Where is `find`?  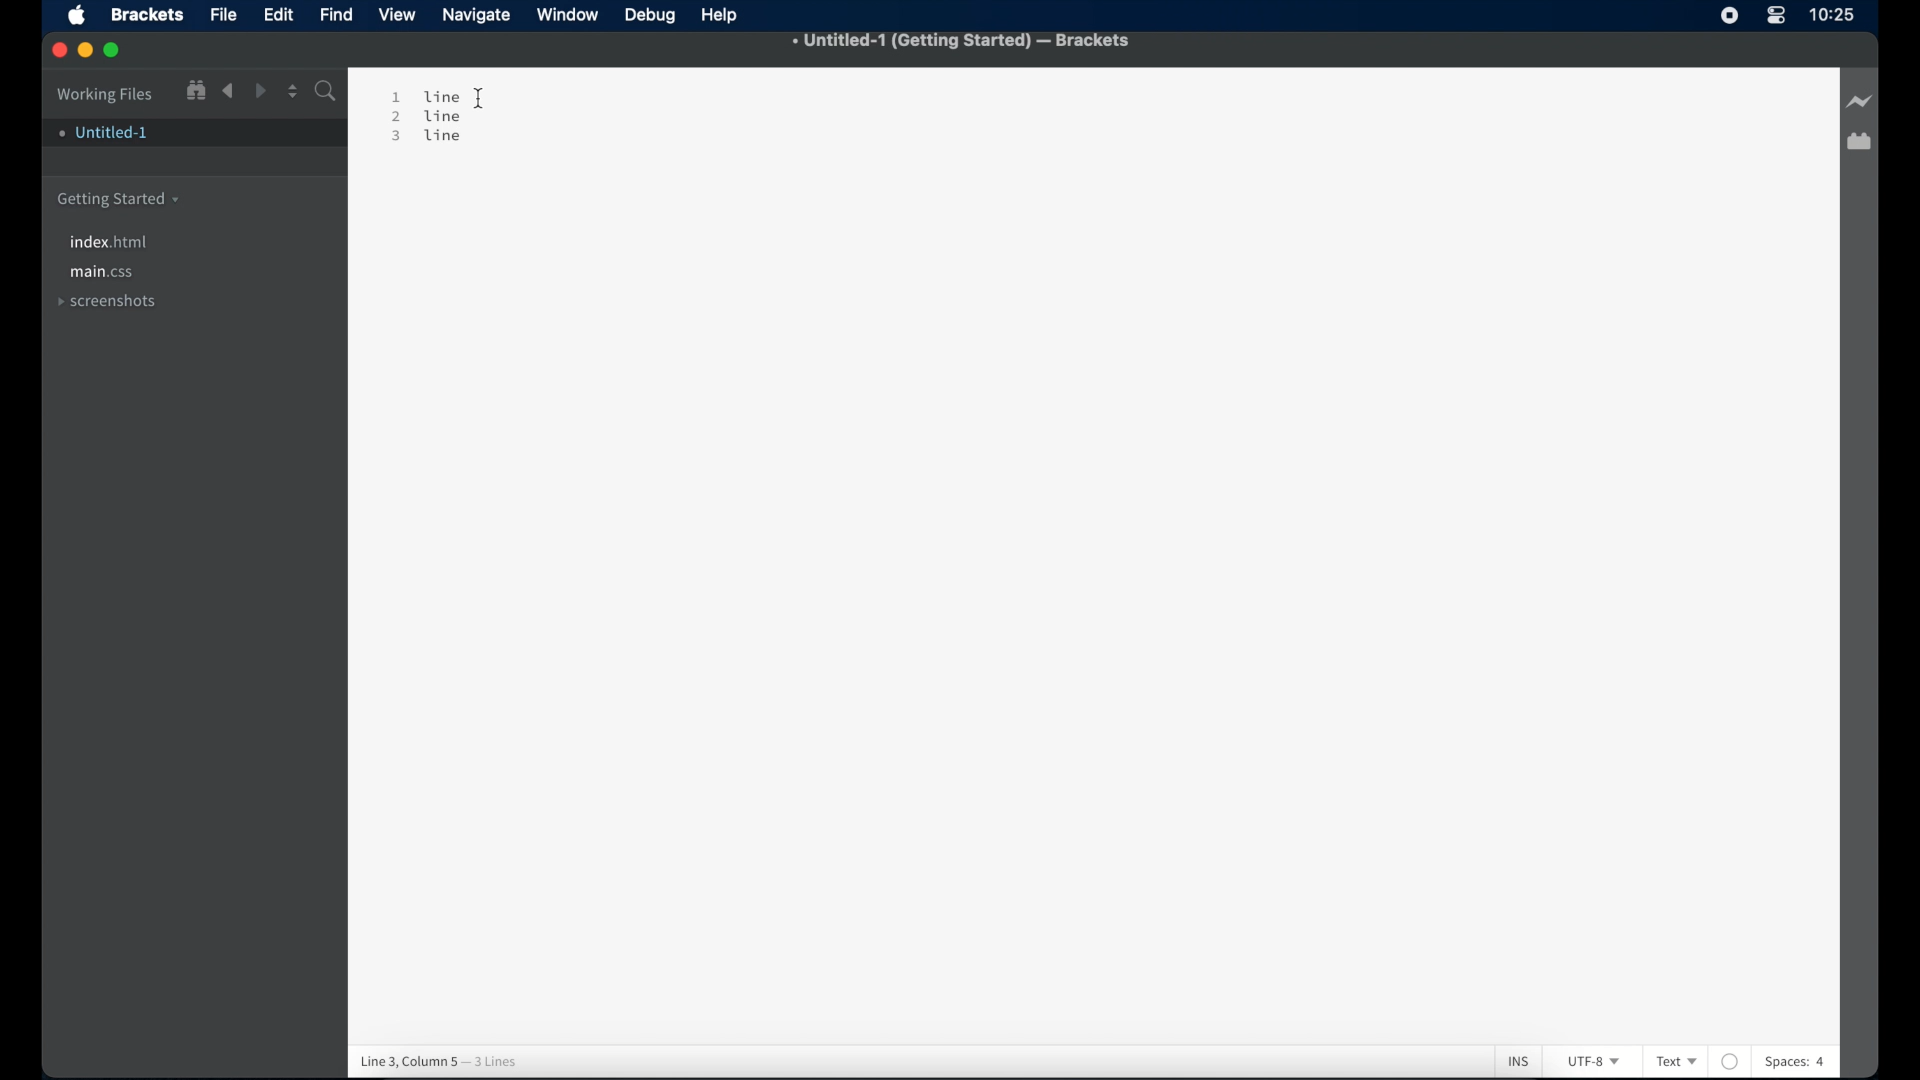
find is located at coordinates (337, 14).